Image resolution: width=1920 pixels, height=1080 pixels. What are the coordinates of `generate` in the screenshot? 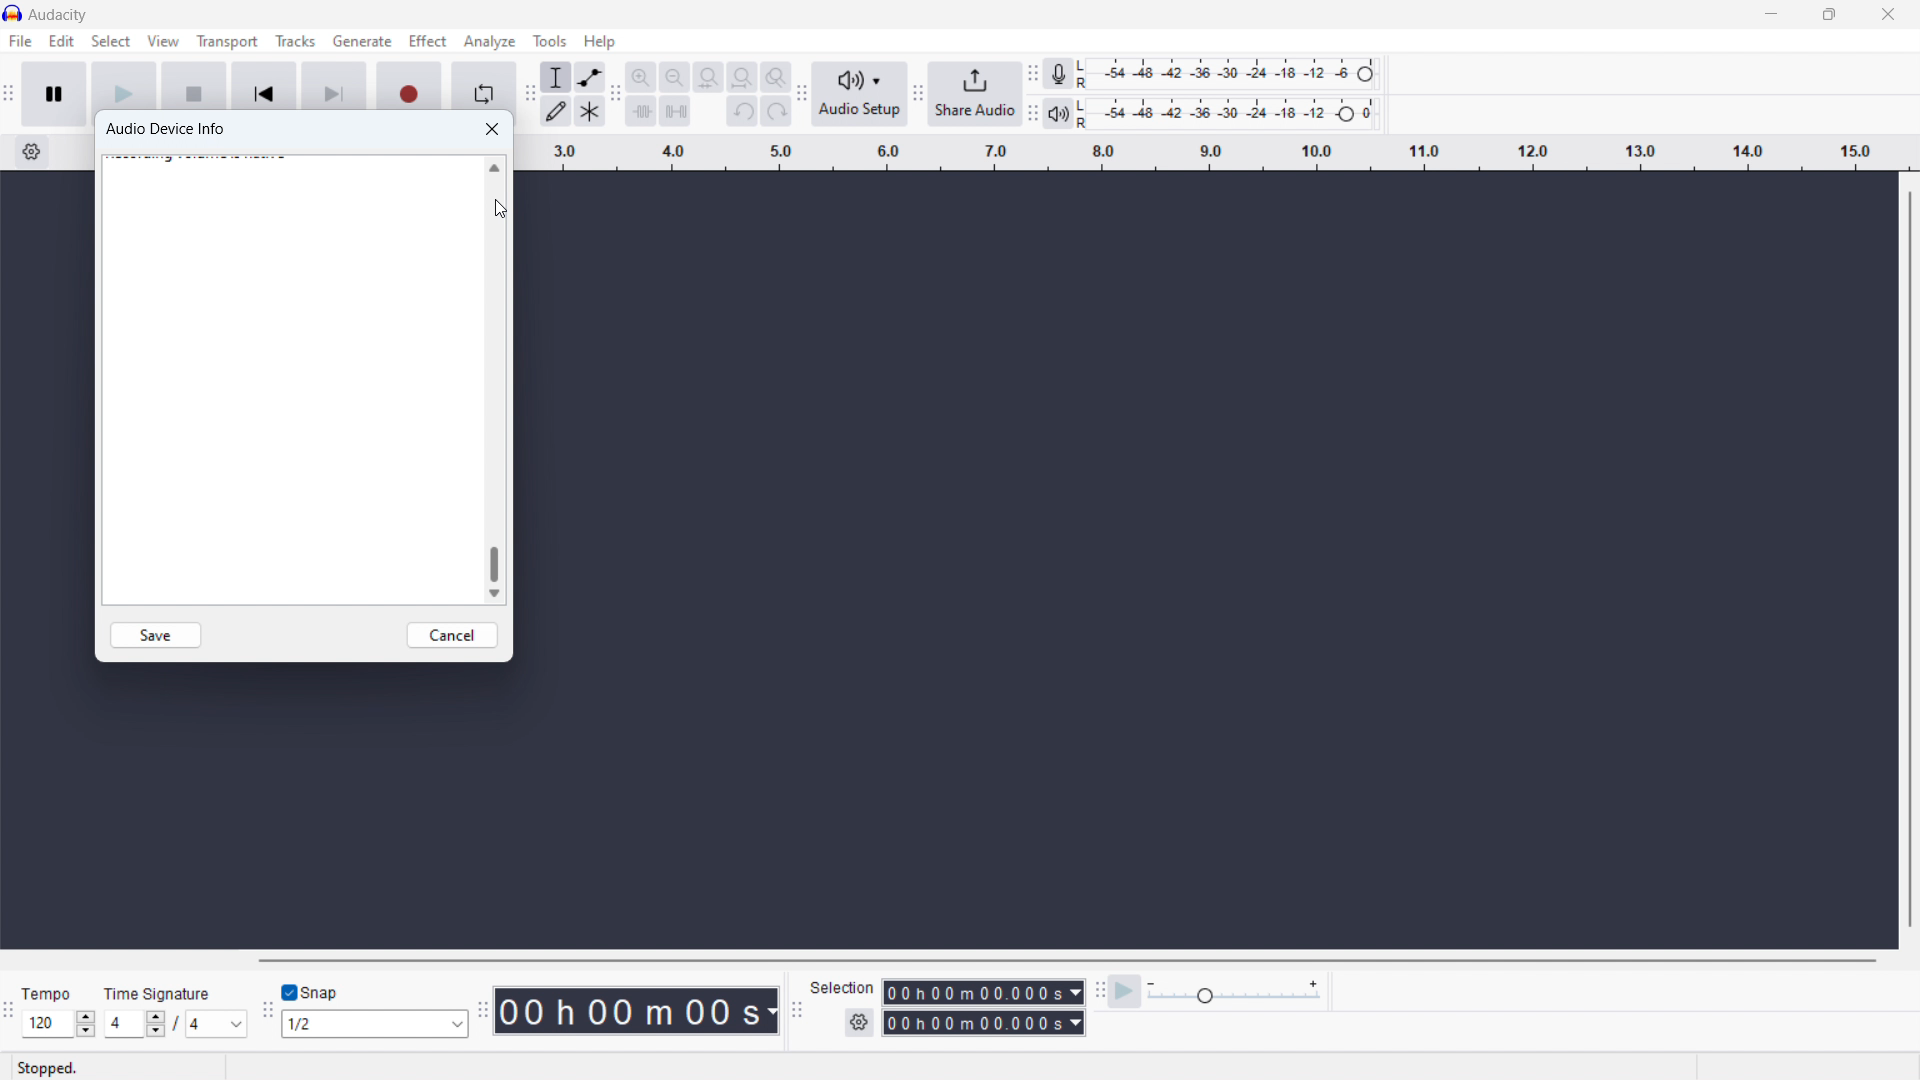 It's located at (362, 41).